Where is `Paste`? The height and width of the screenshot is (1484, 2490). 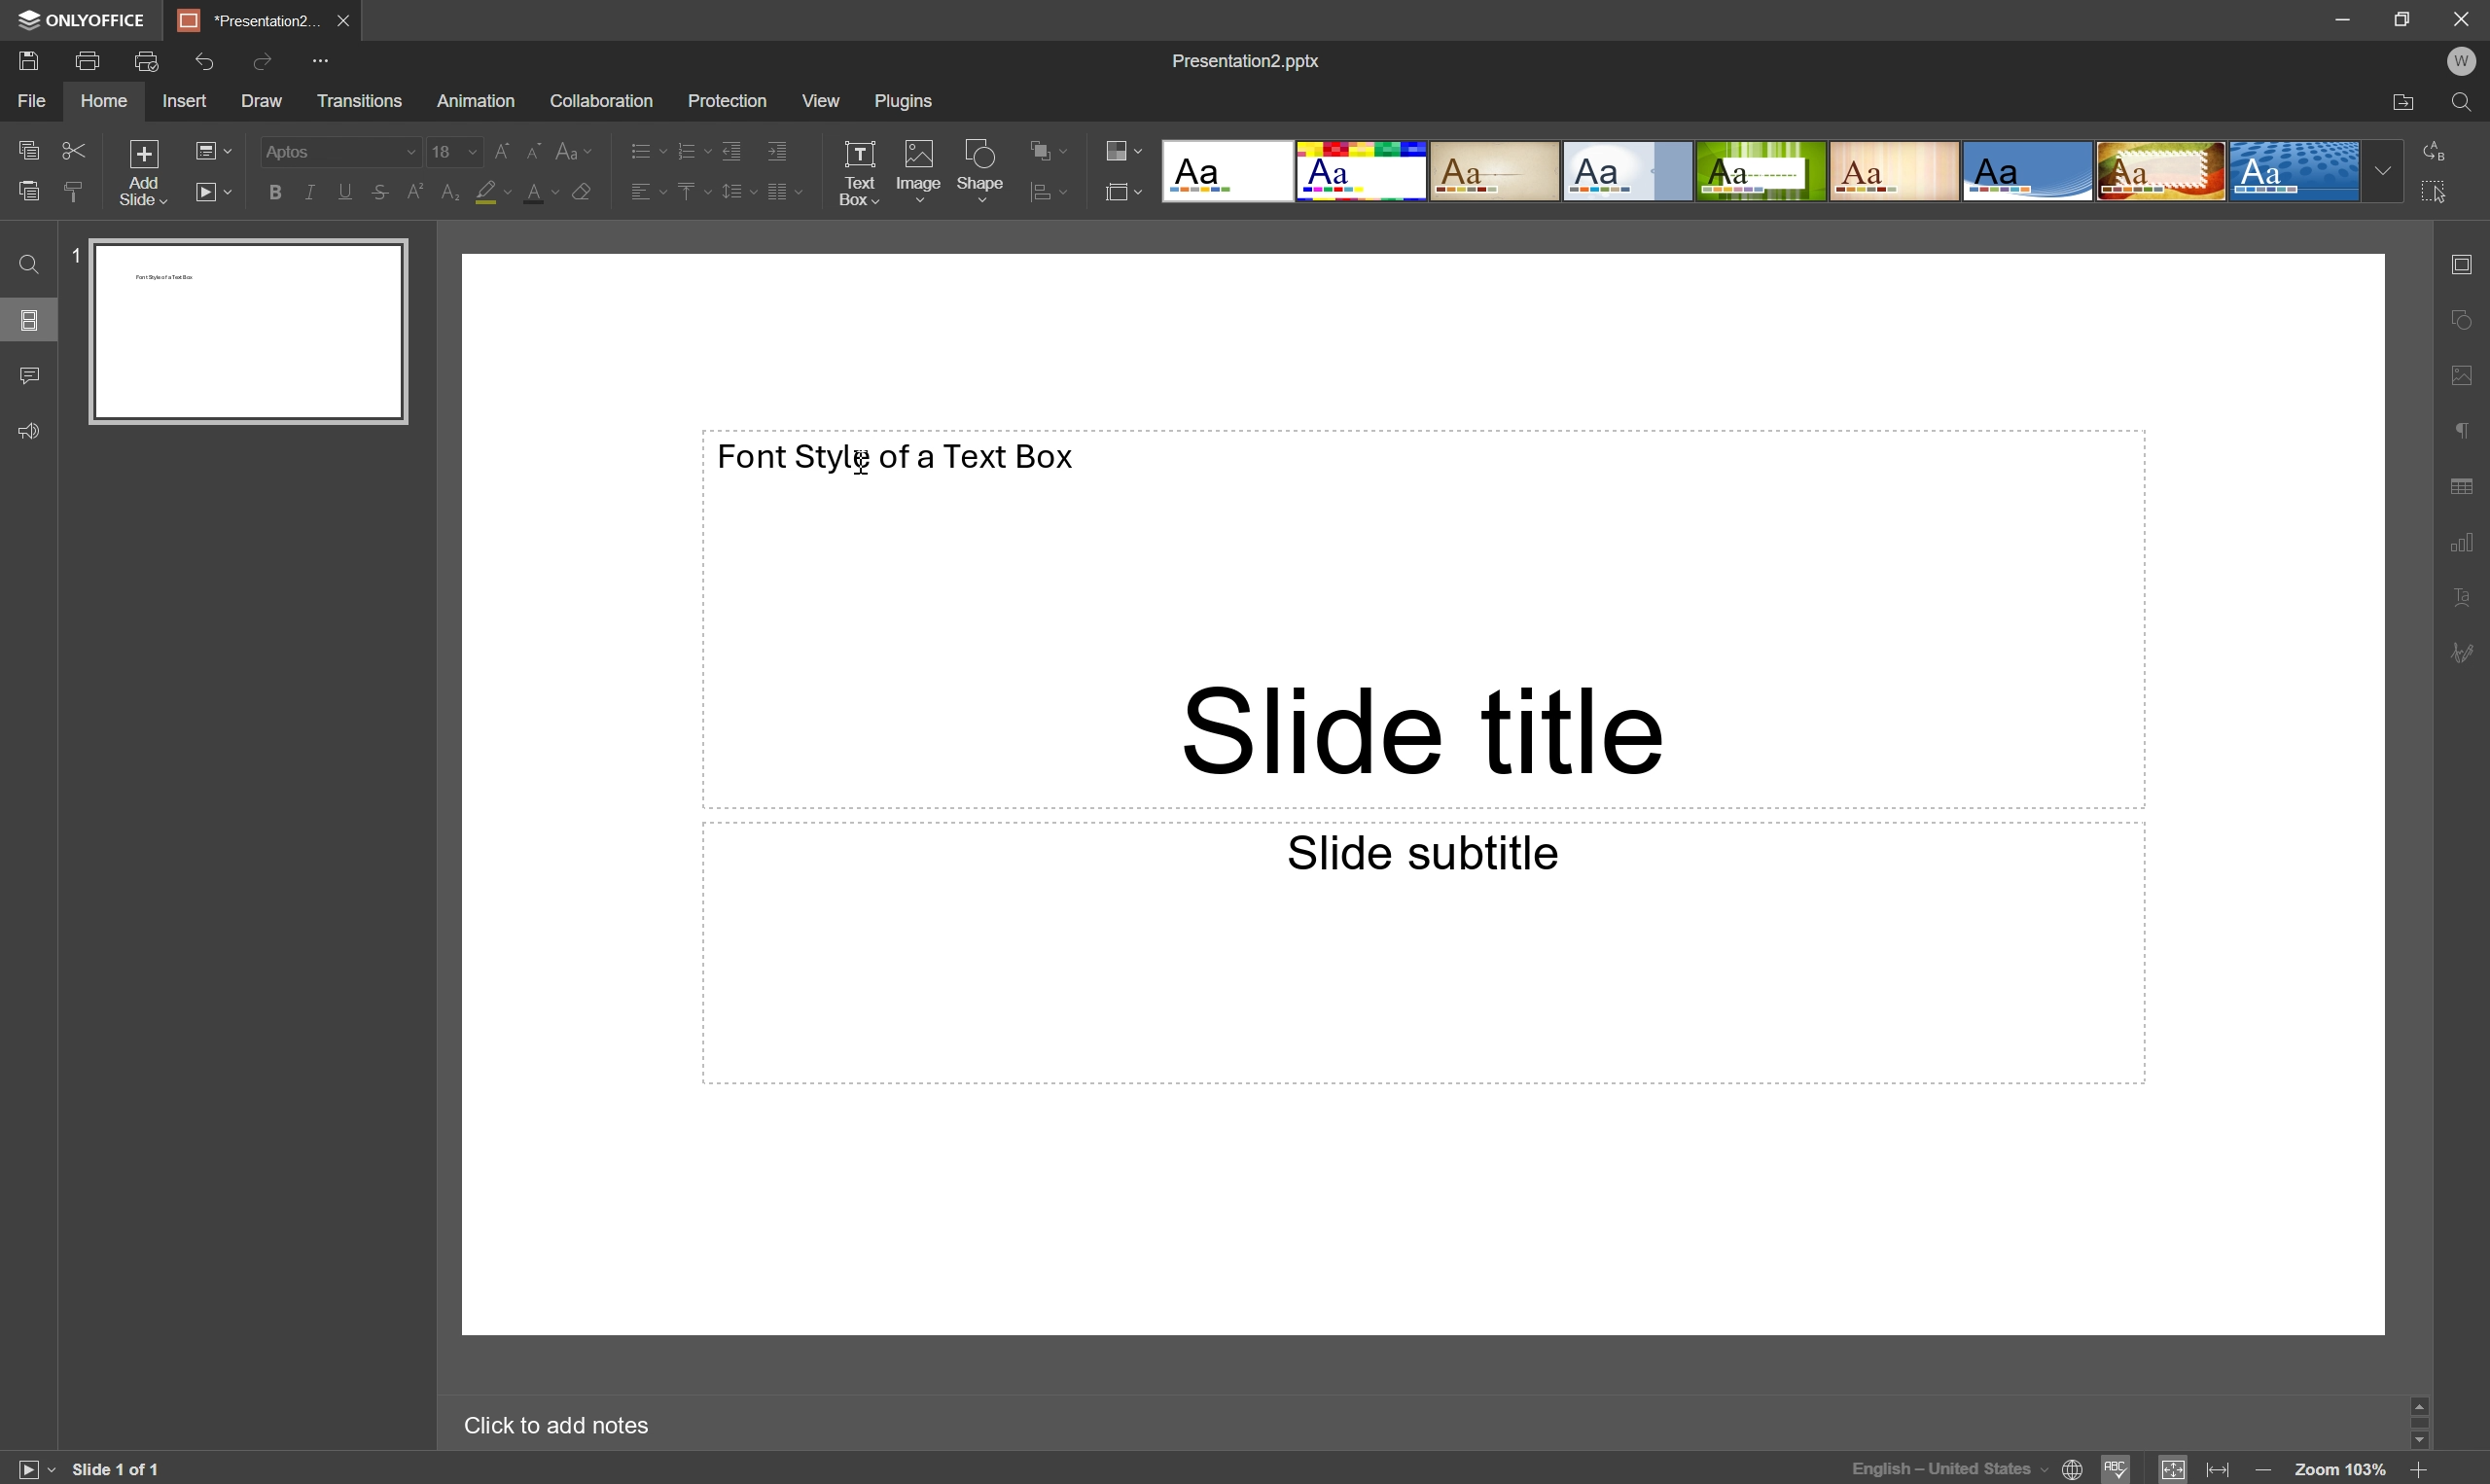
Paste is located at coordinates (28, 190).